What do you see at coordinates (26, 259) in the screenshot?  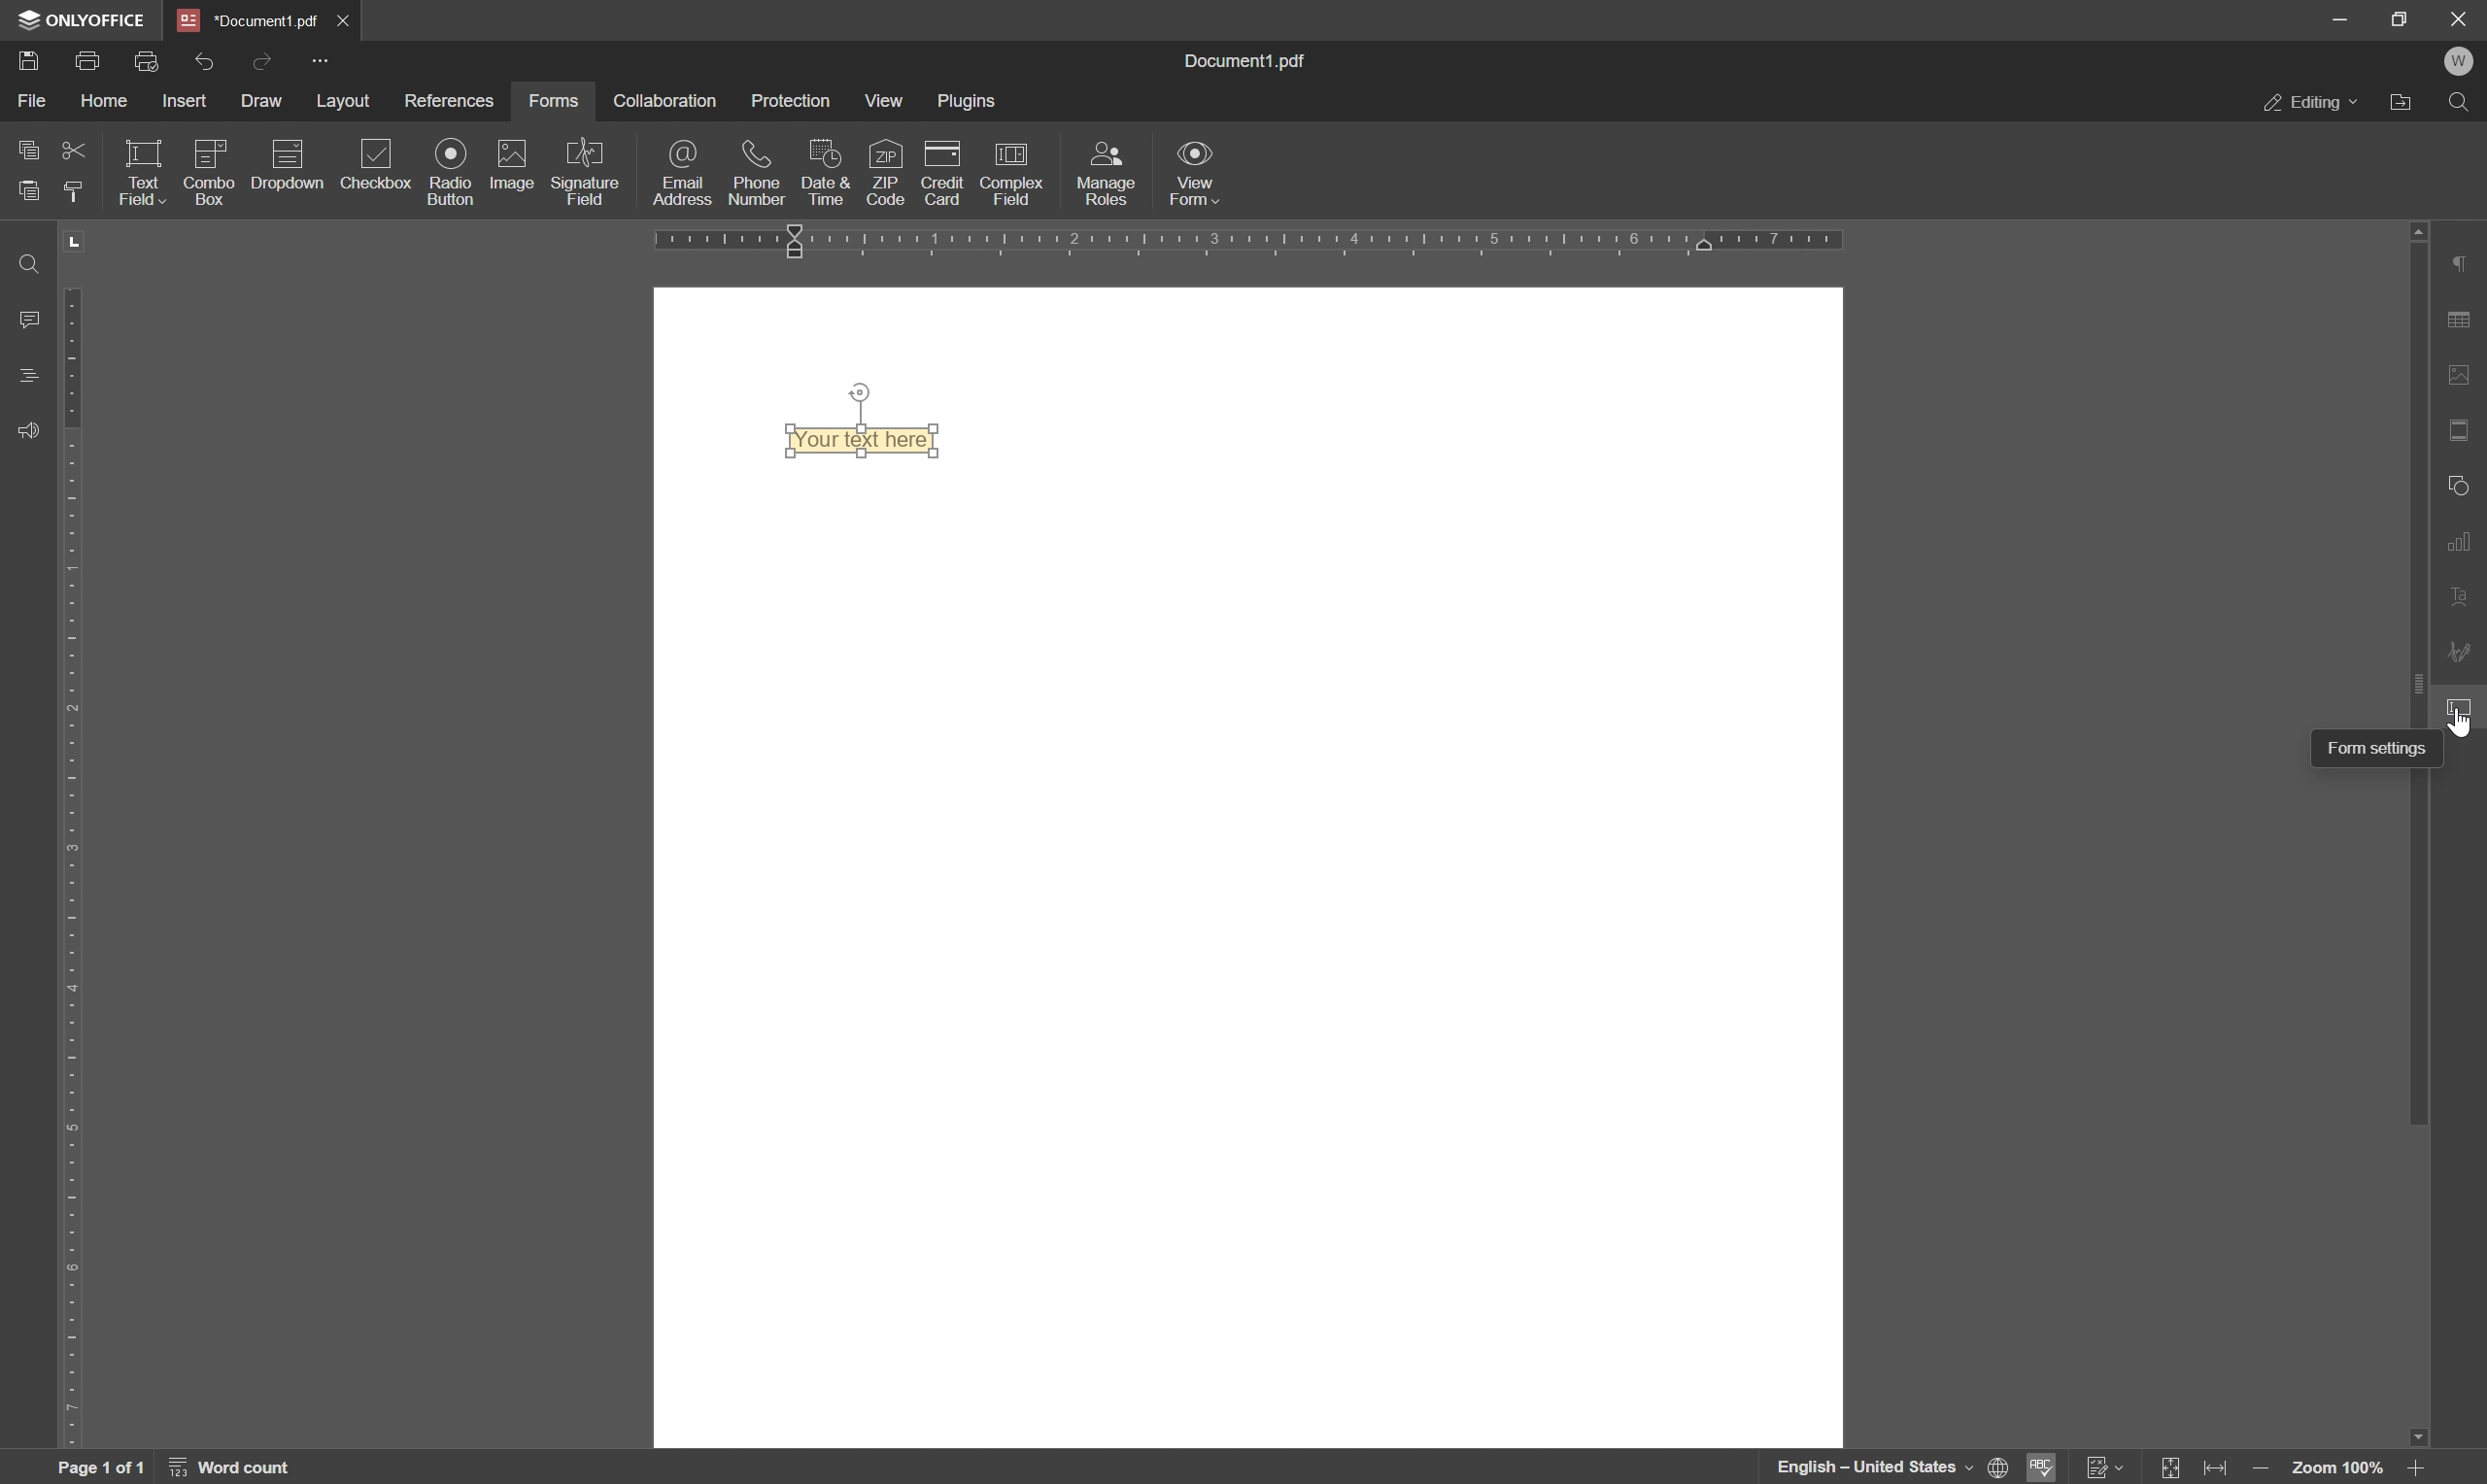 I see `find` at bounding box center [26, 259].